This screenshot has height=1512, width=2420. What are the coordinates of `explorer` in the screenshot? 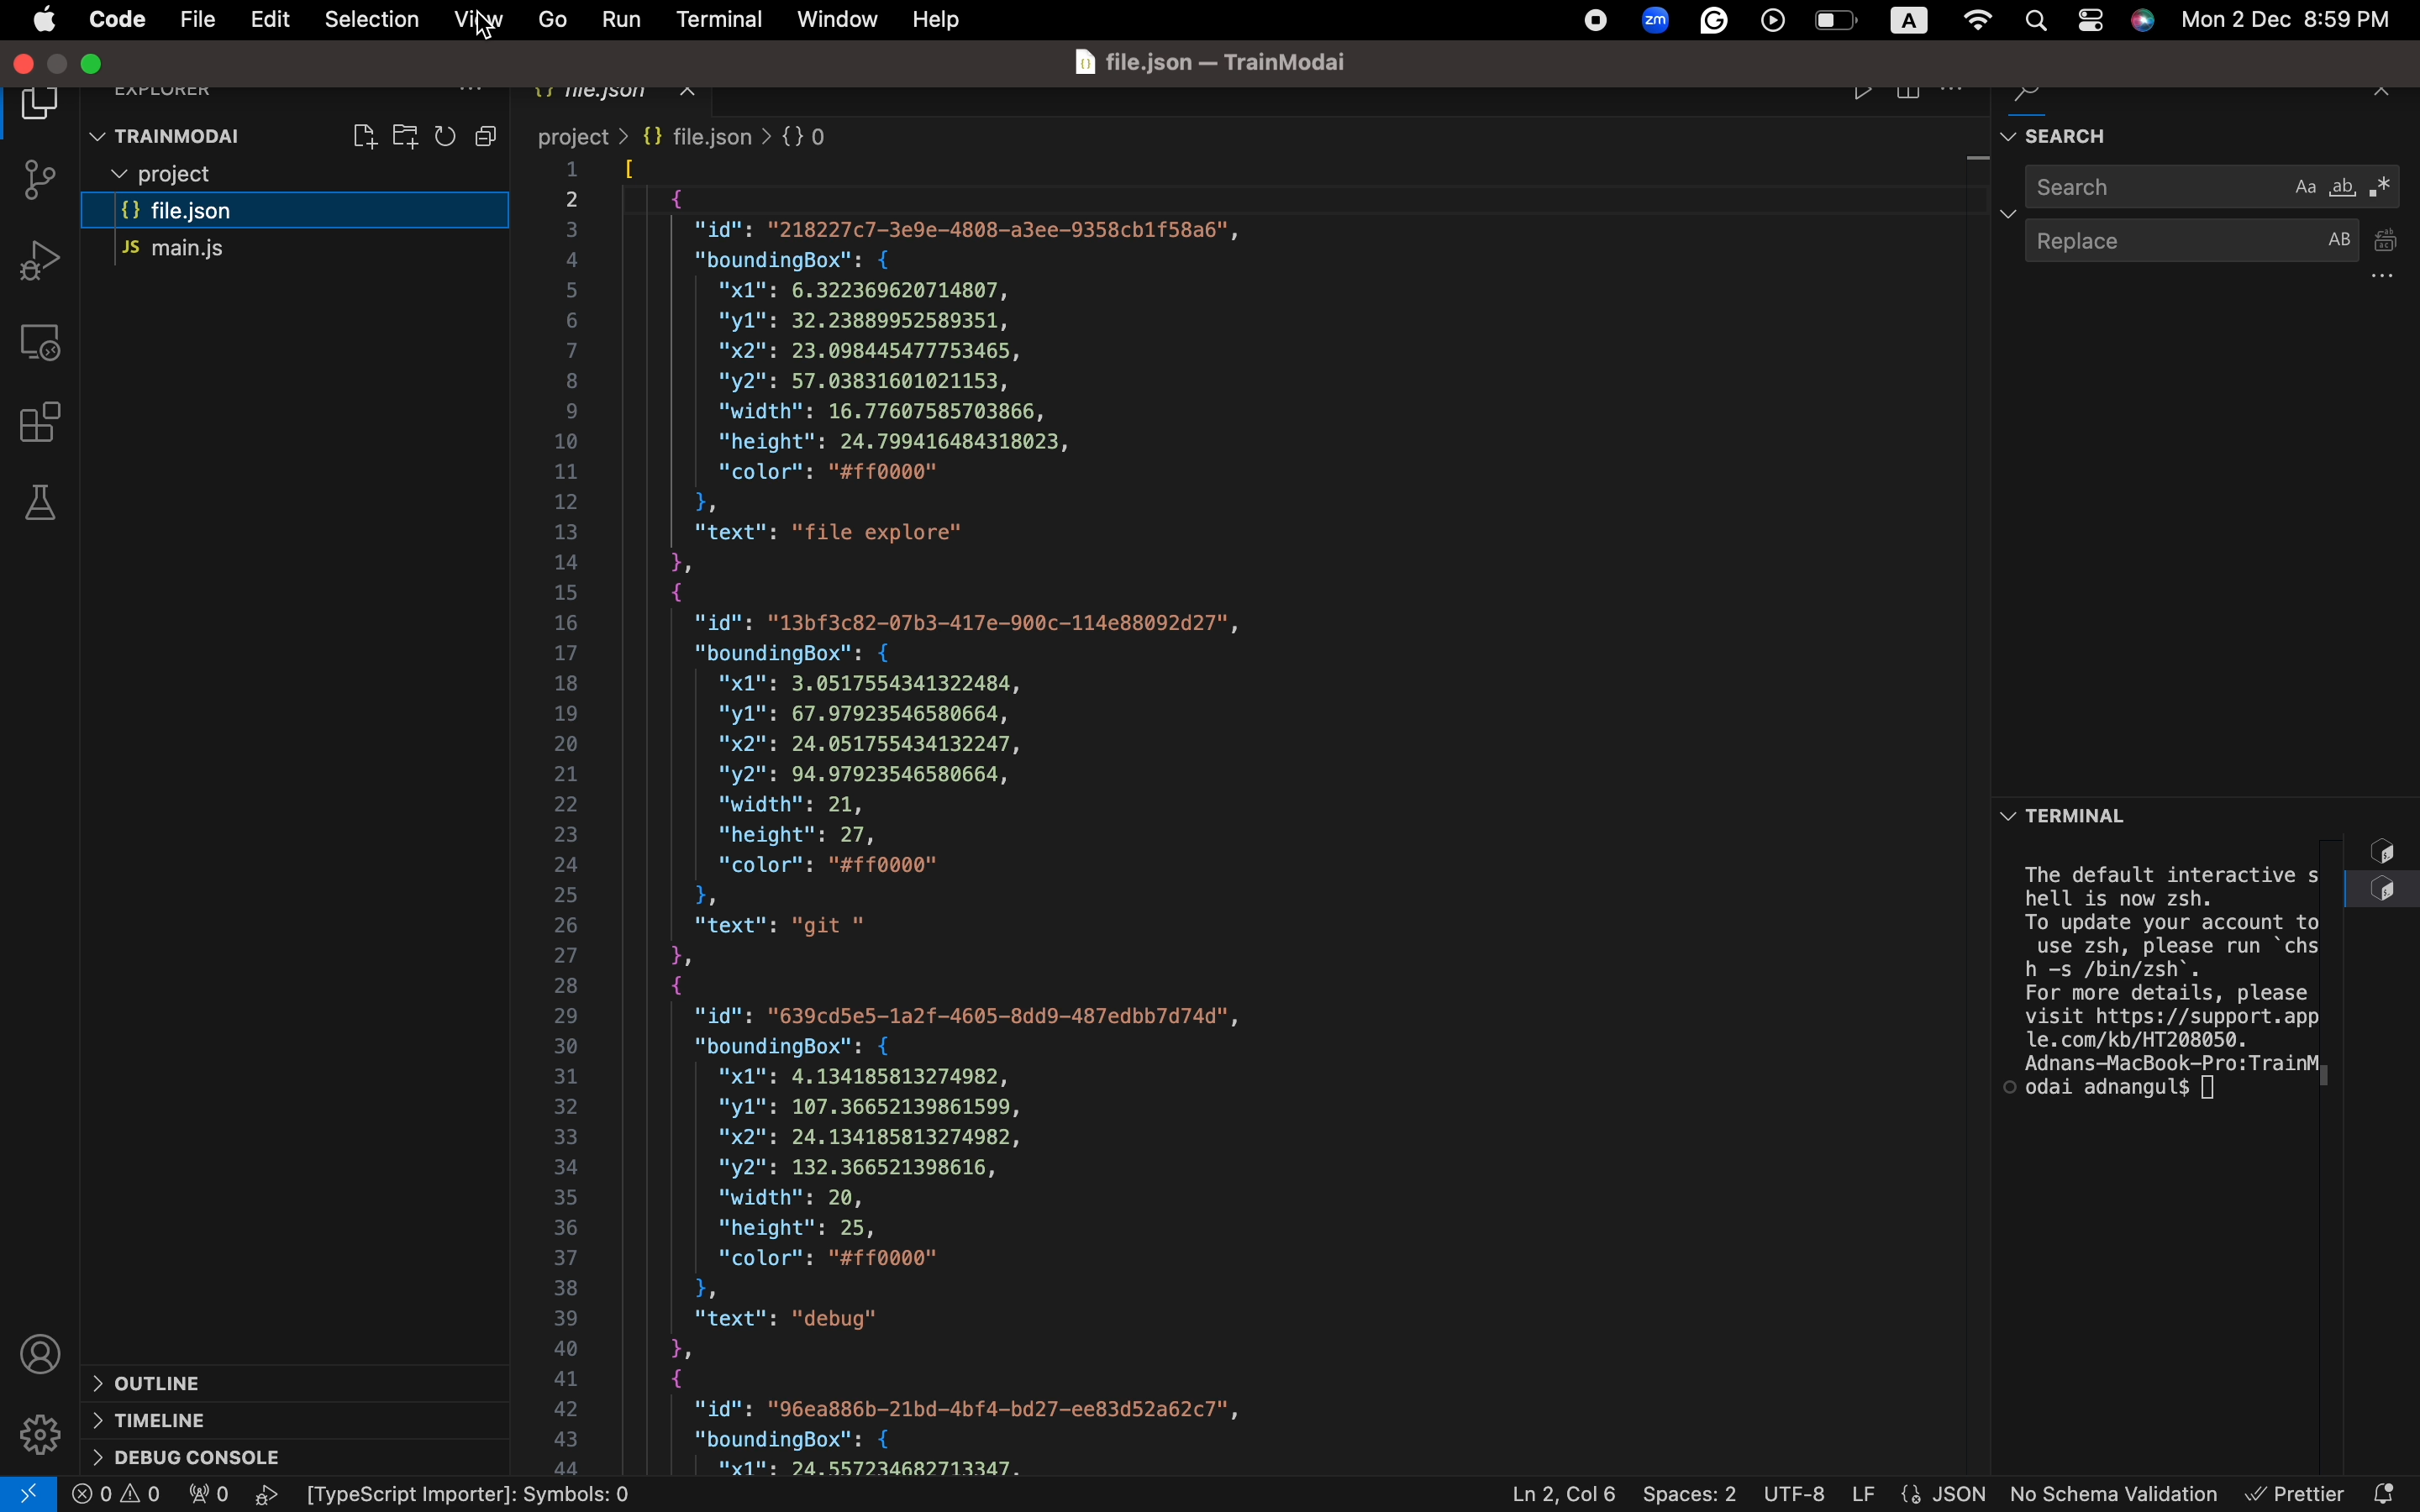 It's located at (190, 84).